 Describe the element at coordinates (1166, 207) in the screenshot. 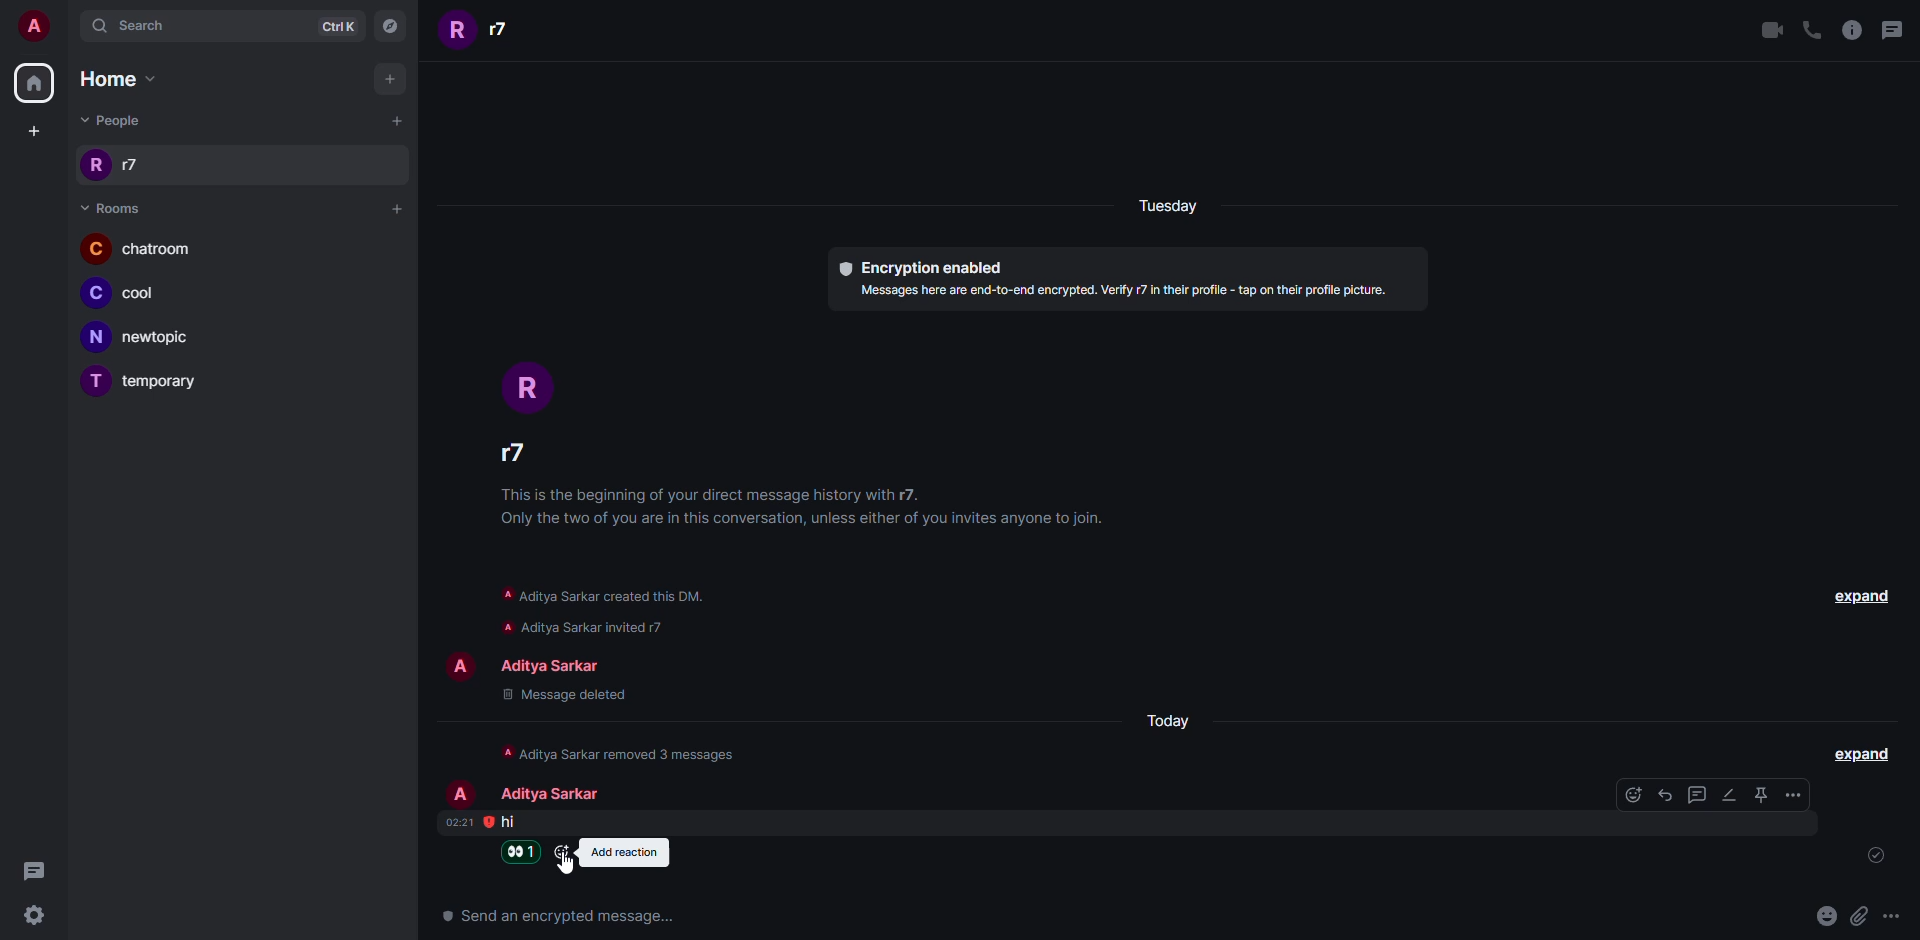

I see `day` at that location.